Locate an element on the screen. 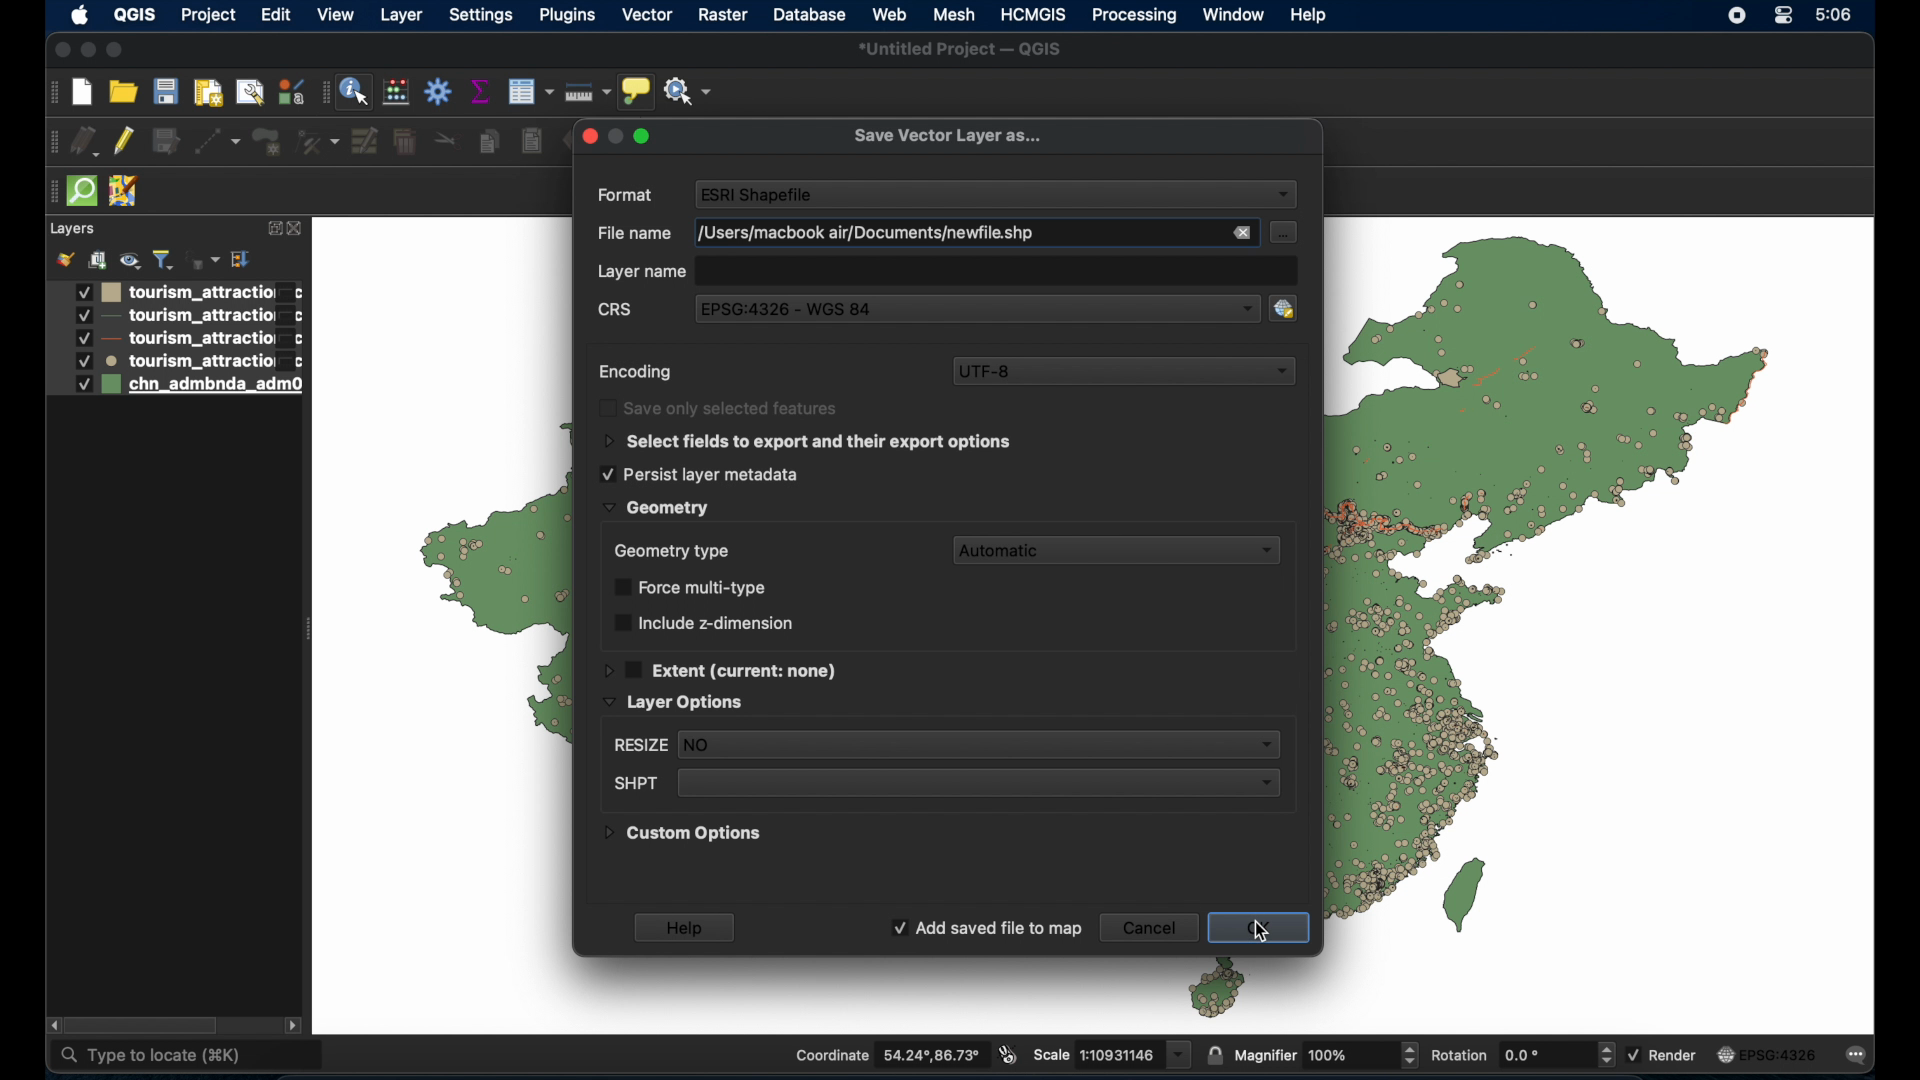 The width and height of the screenshot is (1920, 1080). jsom remote is located at coordinates (125, 192).